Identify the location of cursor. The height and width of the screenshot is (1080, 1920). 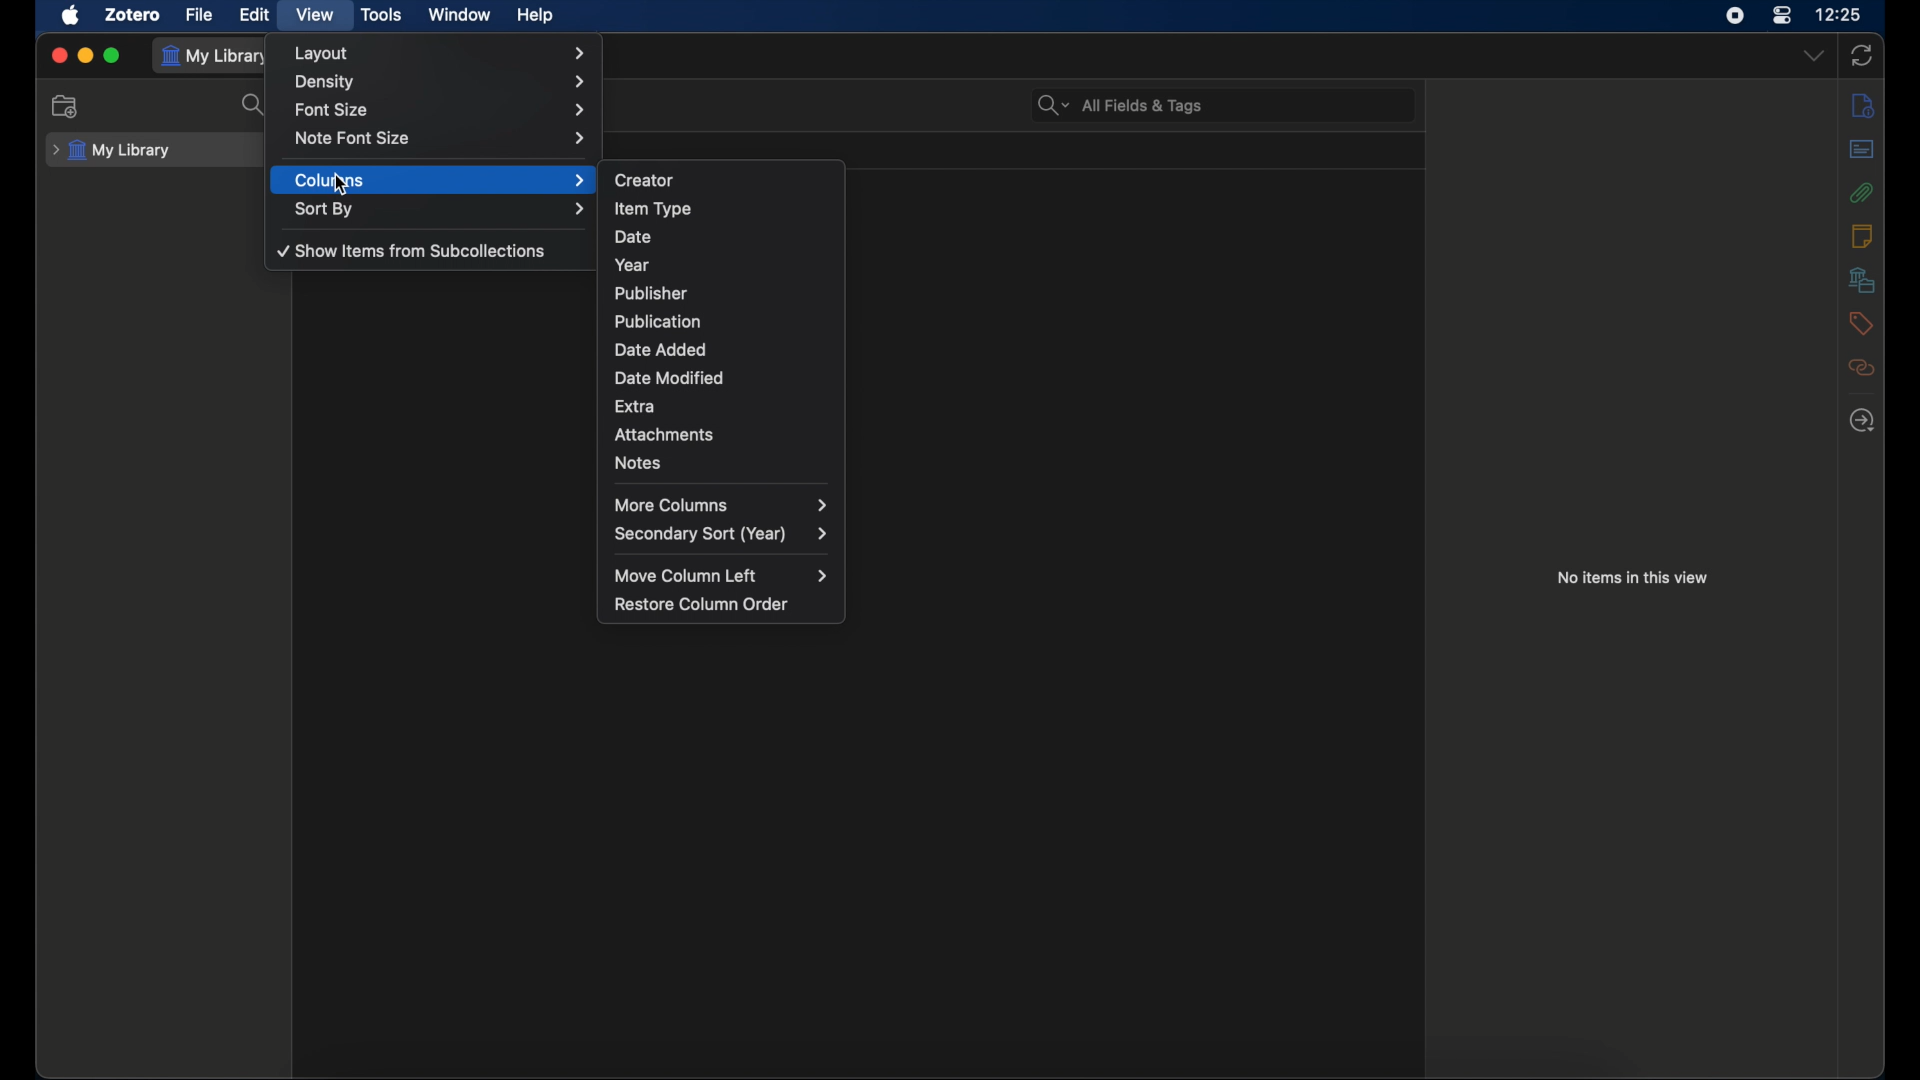
(337, 185).